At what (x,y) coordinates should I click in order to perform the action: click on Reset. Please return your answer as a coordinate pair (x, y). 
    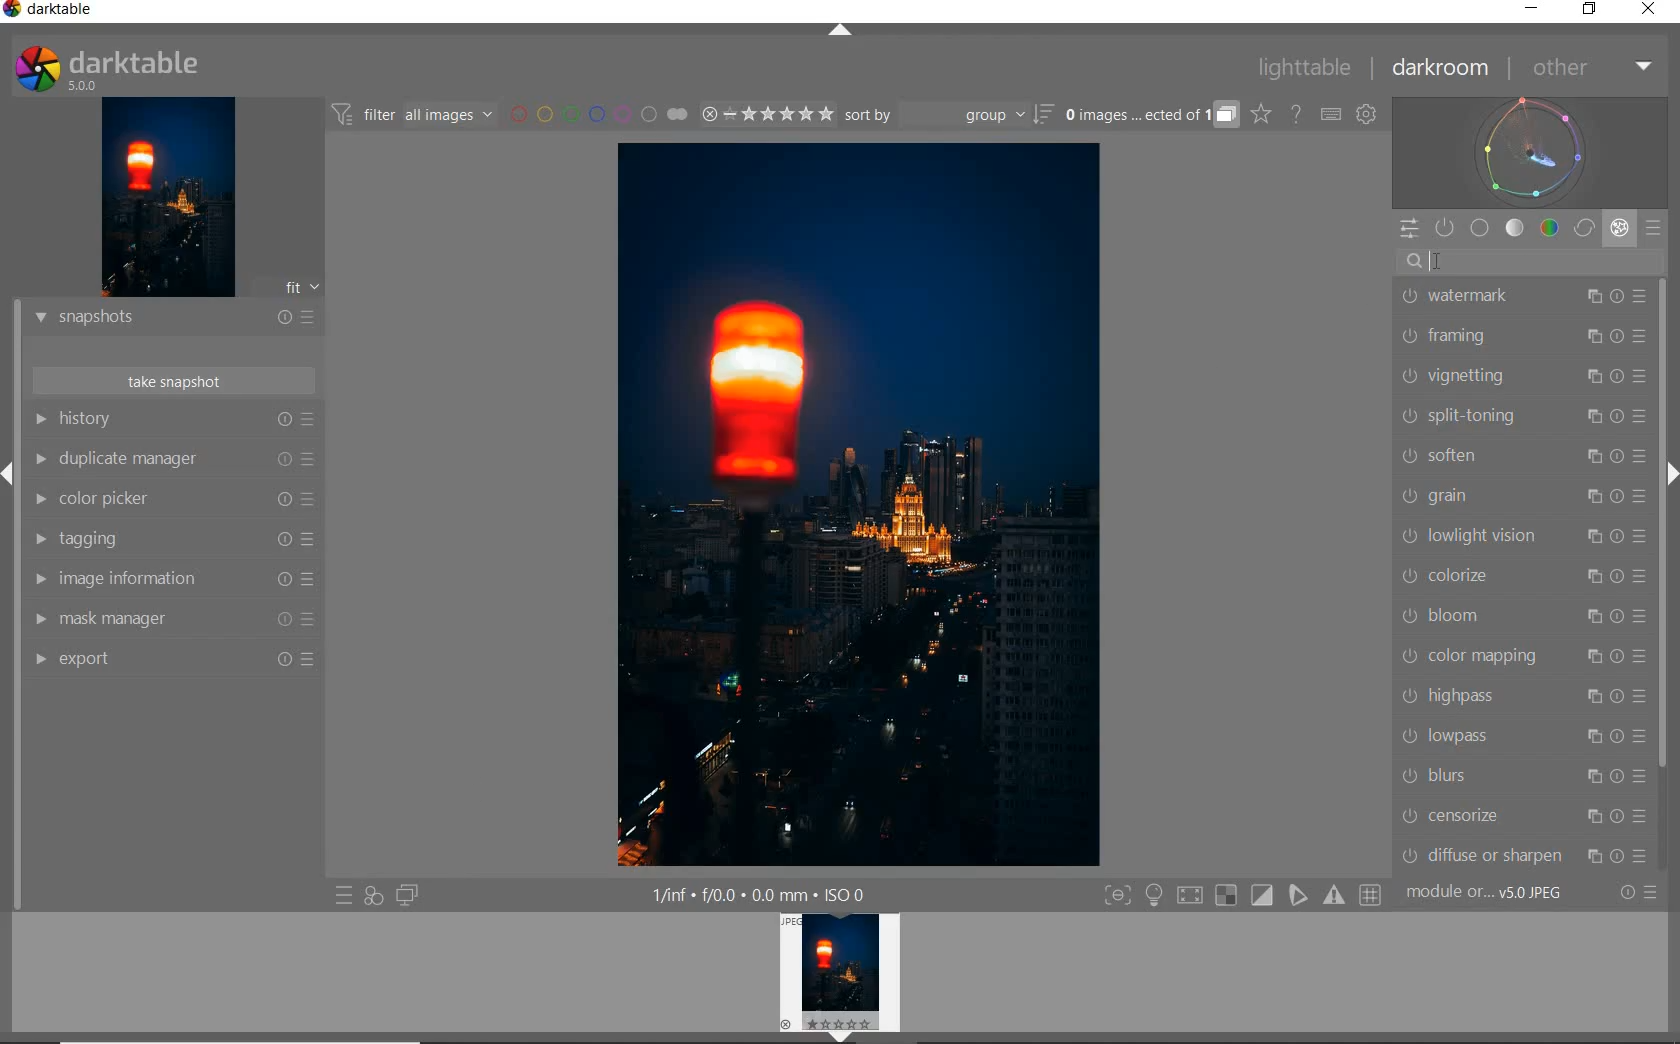
    Looking at the image, I should click on (1618, 738).